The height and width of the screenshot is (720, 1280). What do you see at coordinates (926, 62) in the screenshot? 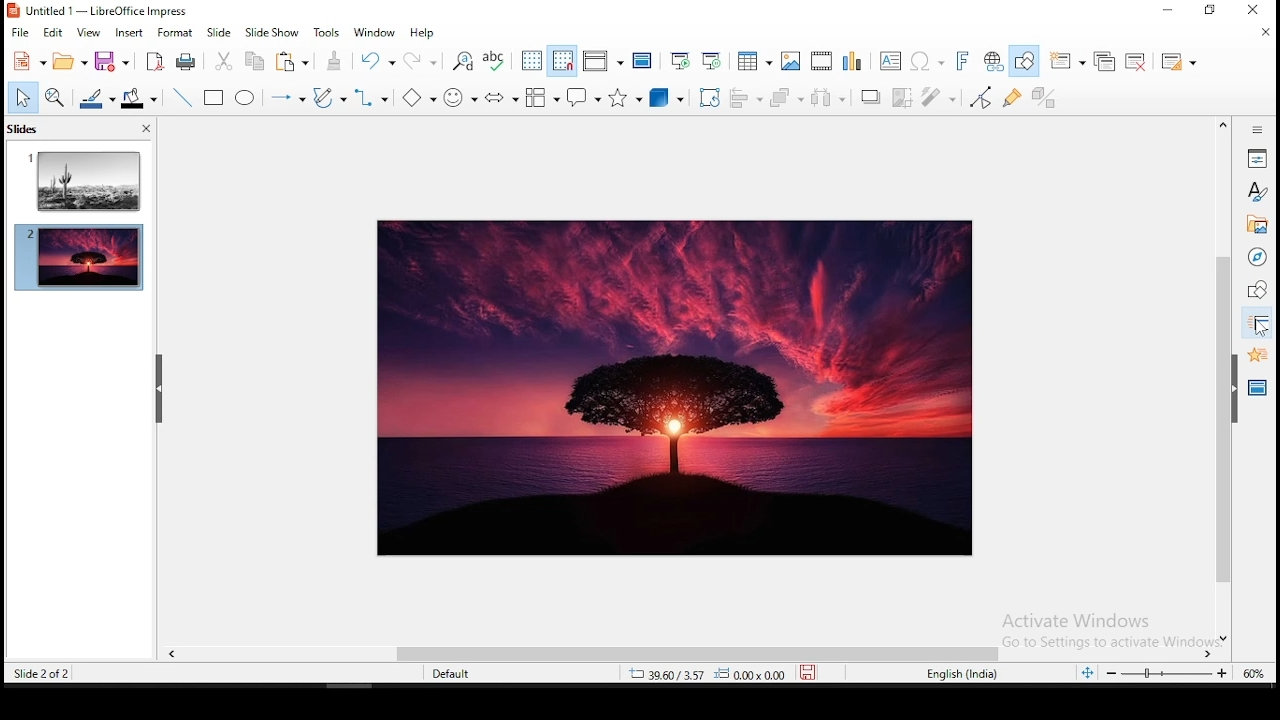
I see `special characters` at bounding box center [926, 62].